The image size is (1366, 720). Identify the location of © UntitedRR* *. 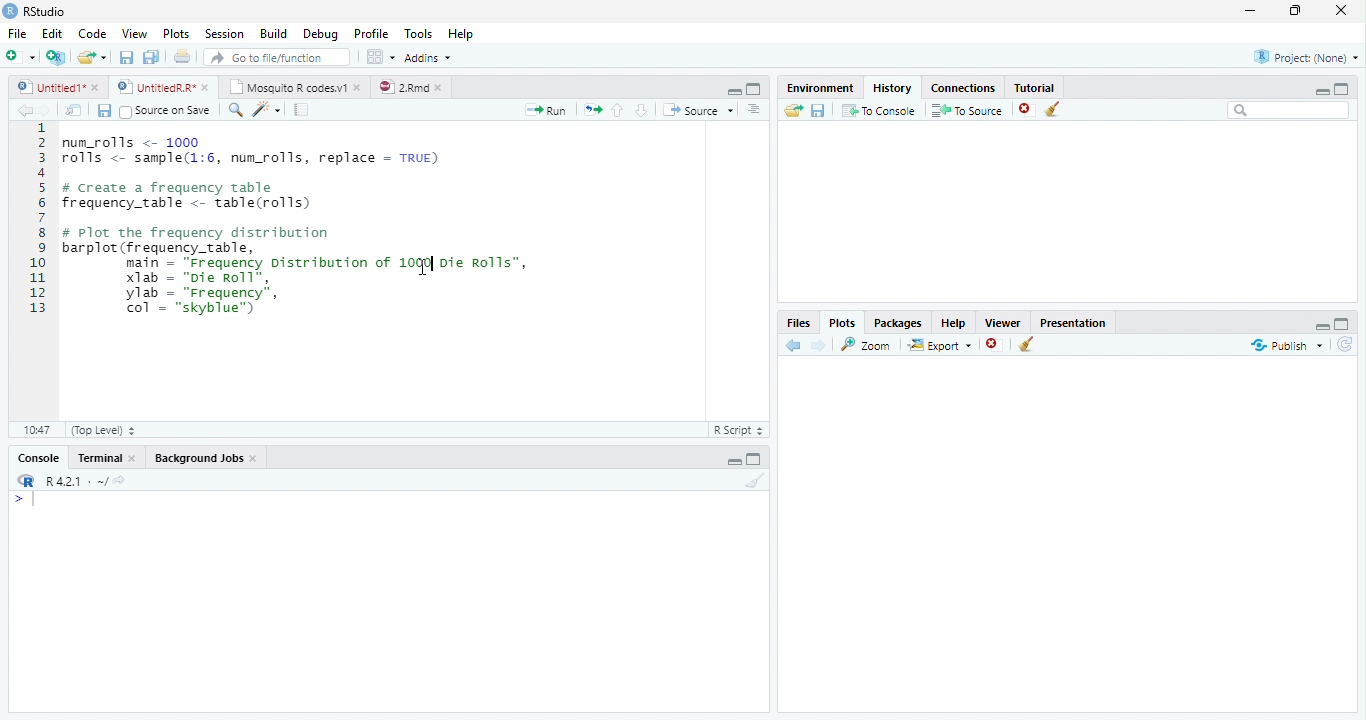
(165, 87).